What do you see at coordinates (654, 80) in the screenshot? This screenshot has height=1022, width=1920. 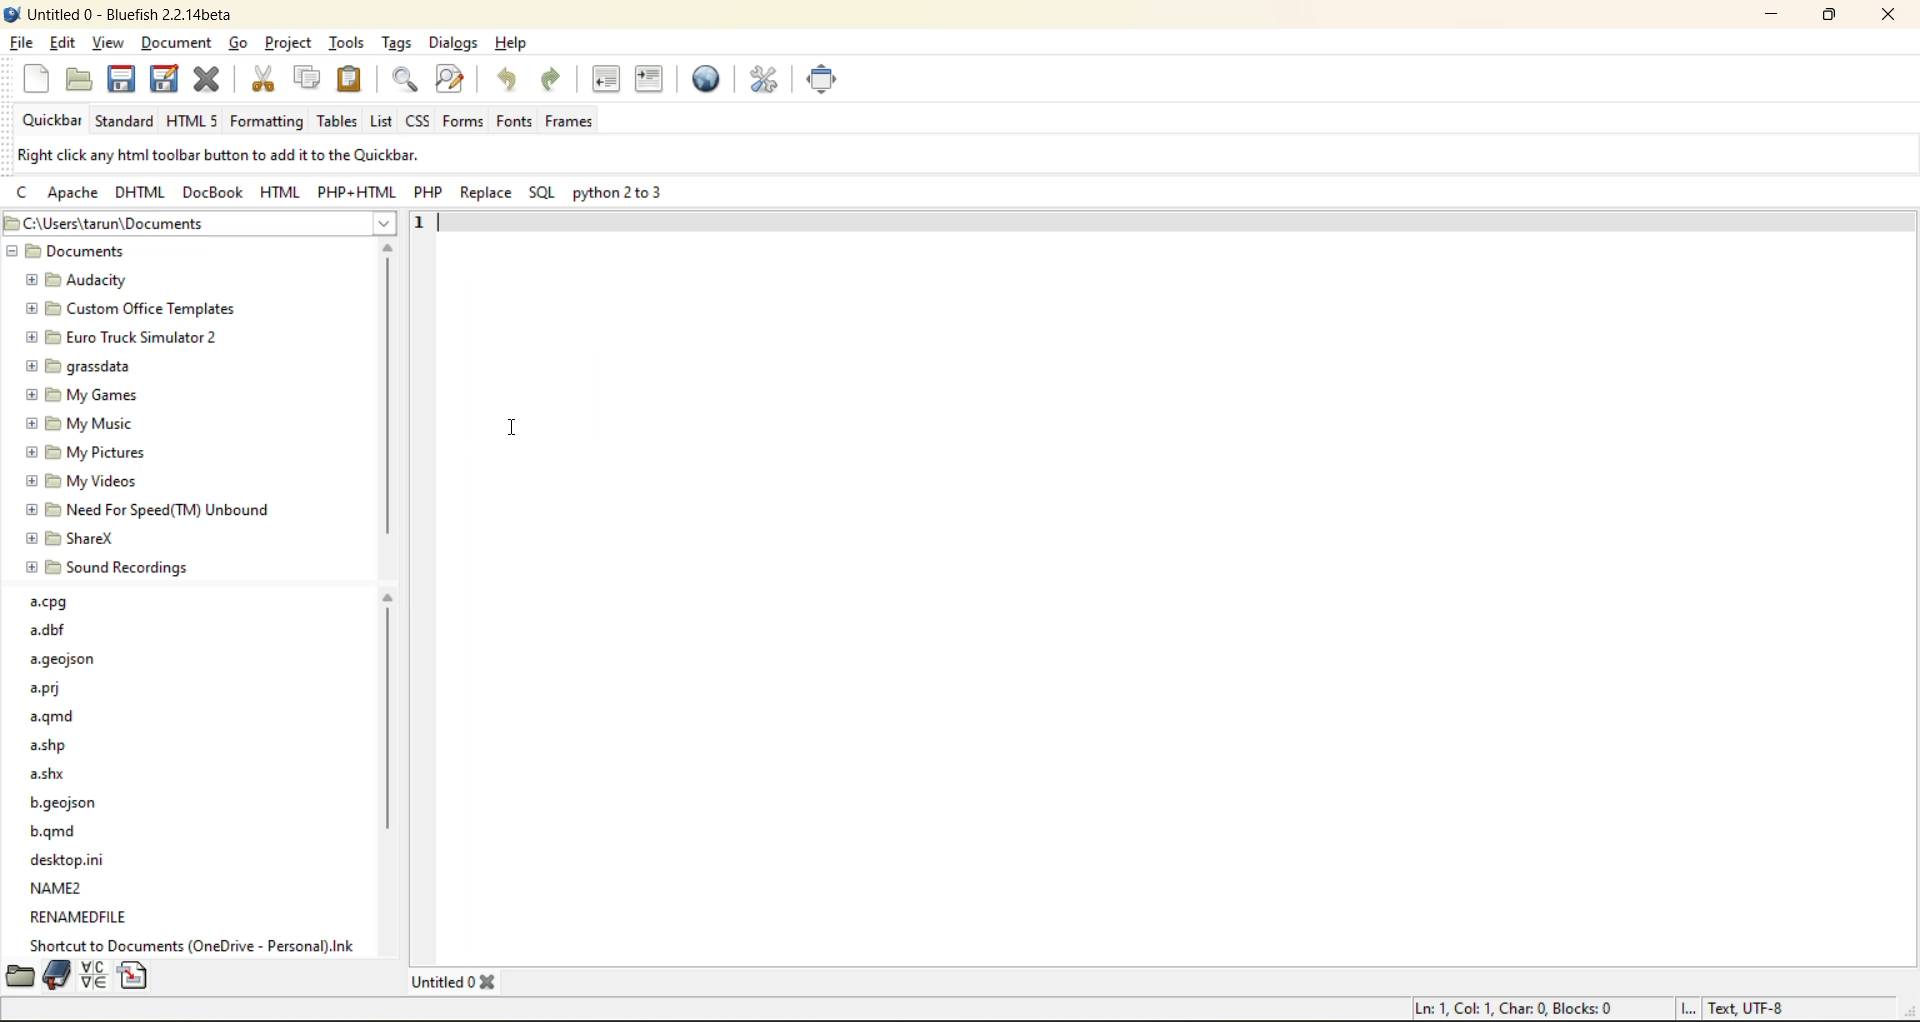 I see `indent` at bounding box center [654, 80].